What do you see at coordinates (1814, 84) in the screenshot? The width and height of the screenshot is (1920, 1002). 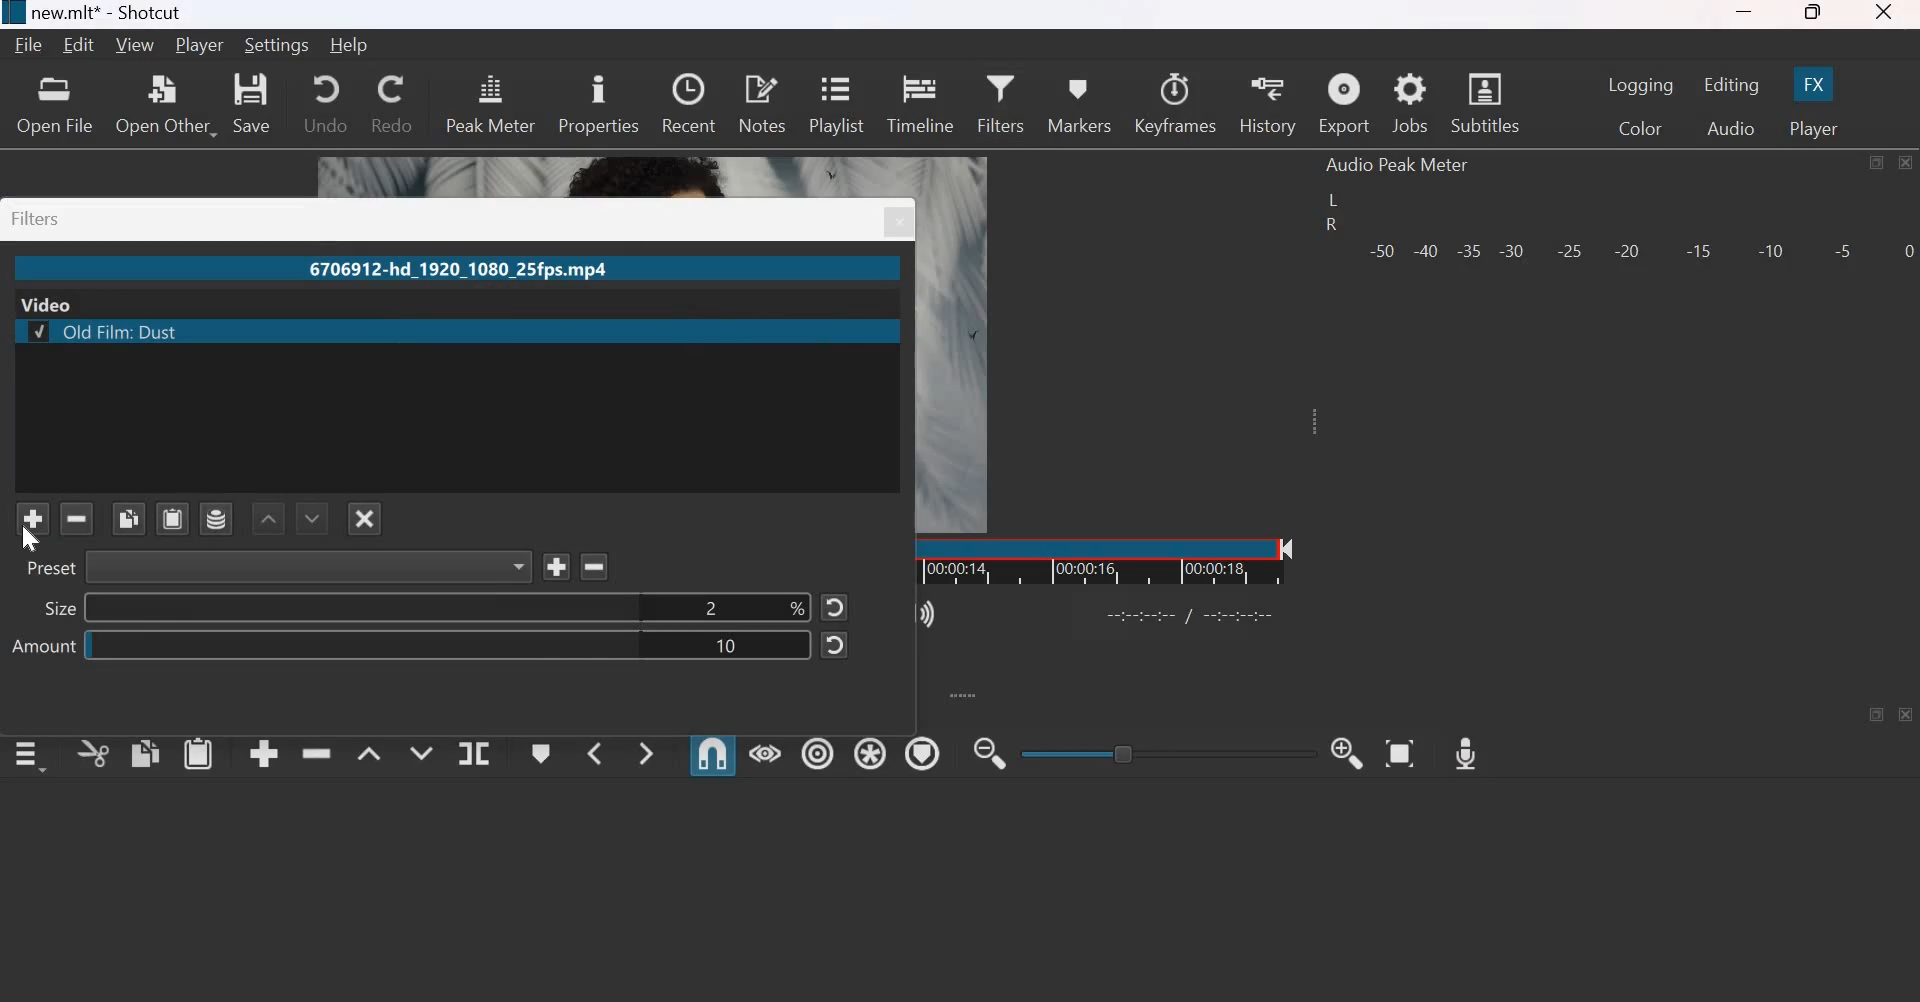 I see `FX` at bounding box center [1814, 84].